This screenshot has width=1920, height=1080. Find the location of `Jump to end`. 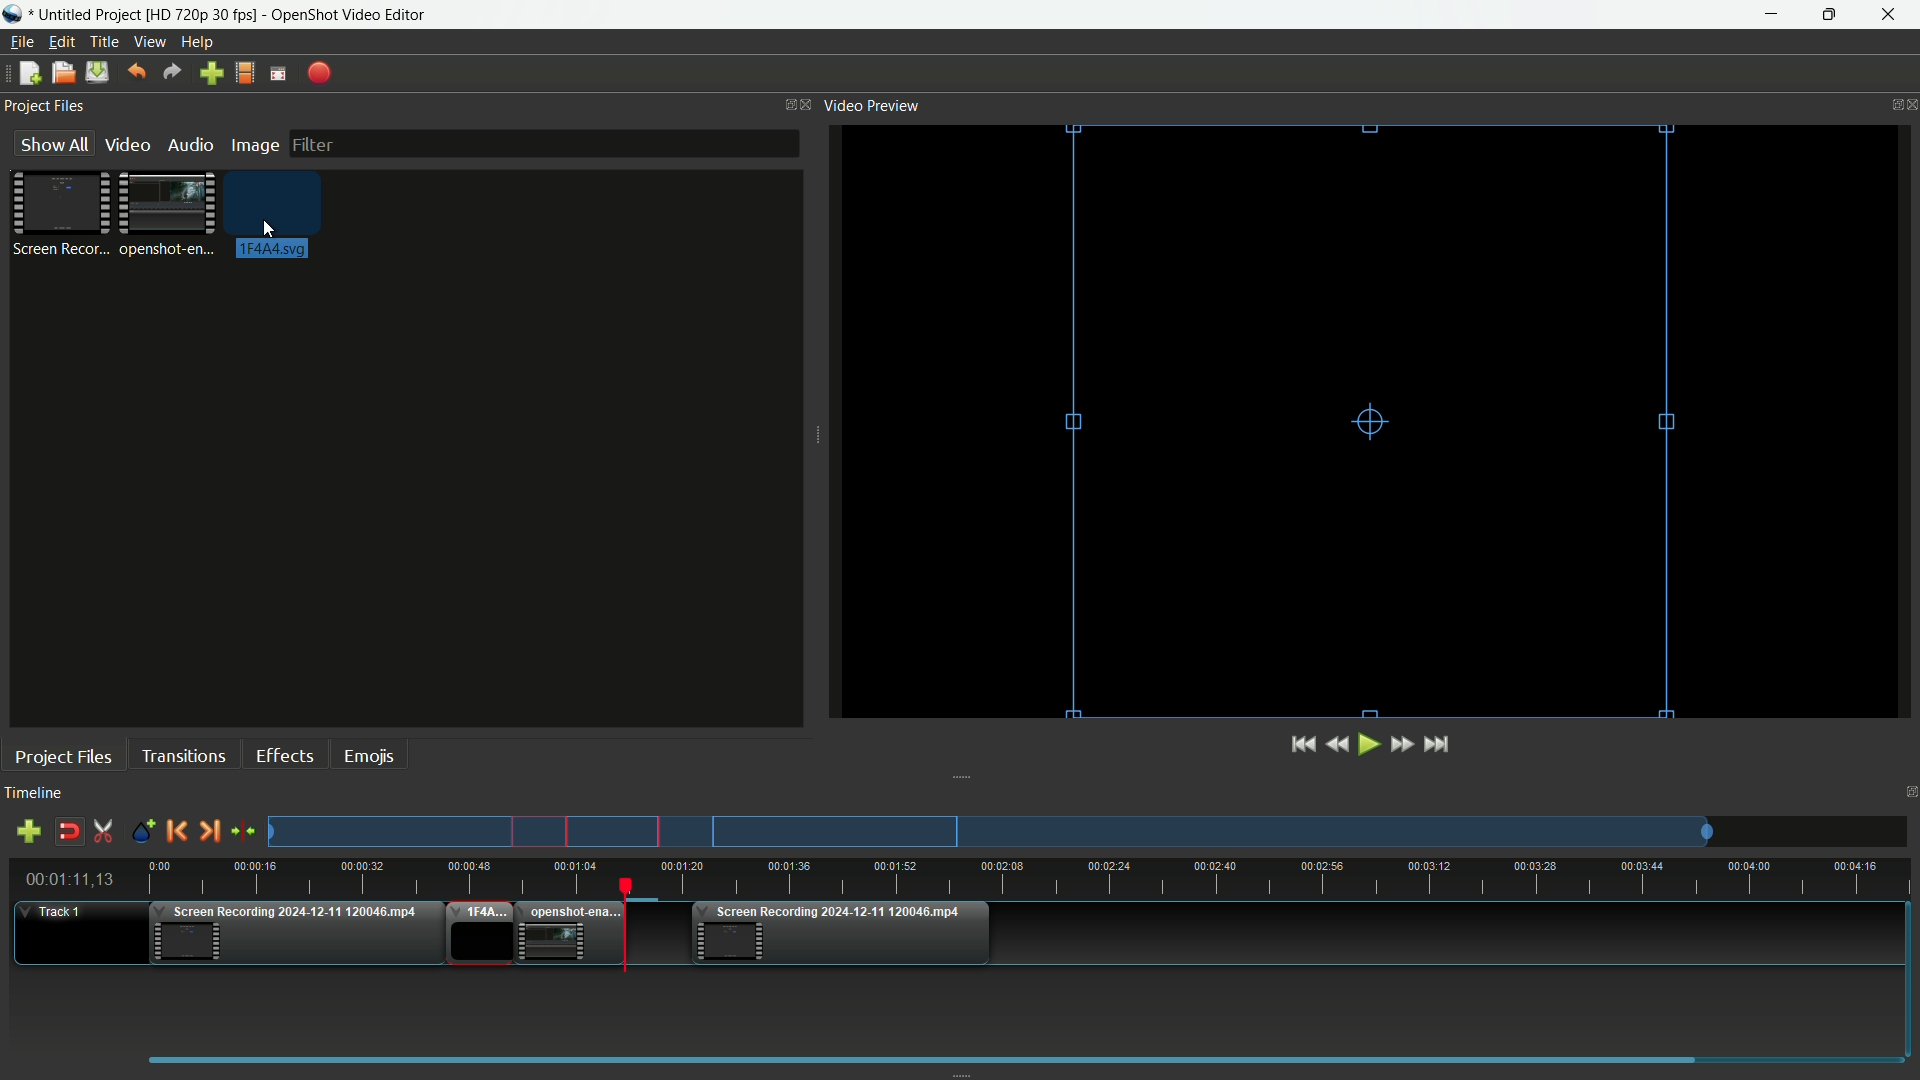

Jump to end is located at coordinates (1438, 744).